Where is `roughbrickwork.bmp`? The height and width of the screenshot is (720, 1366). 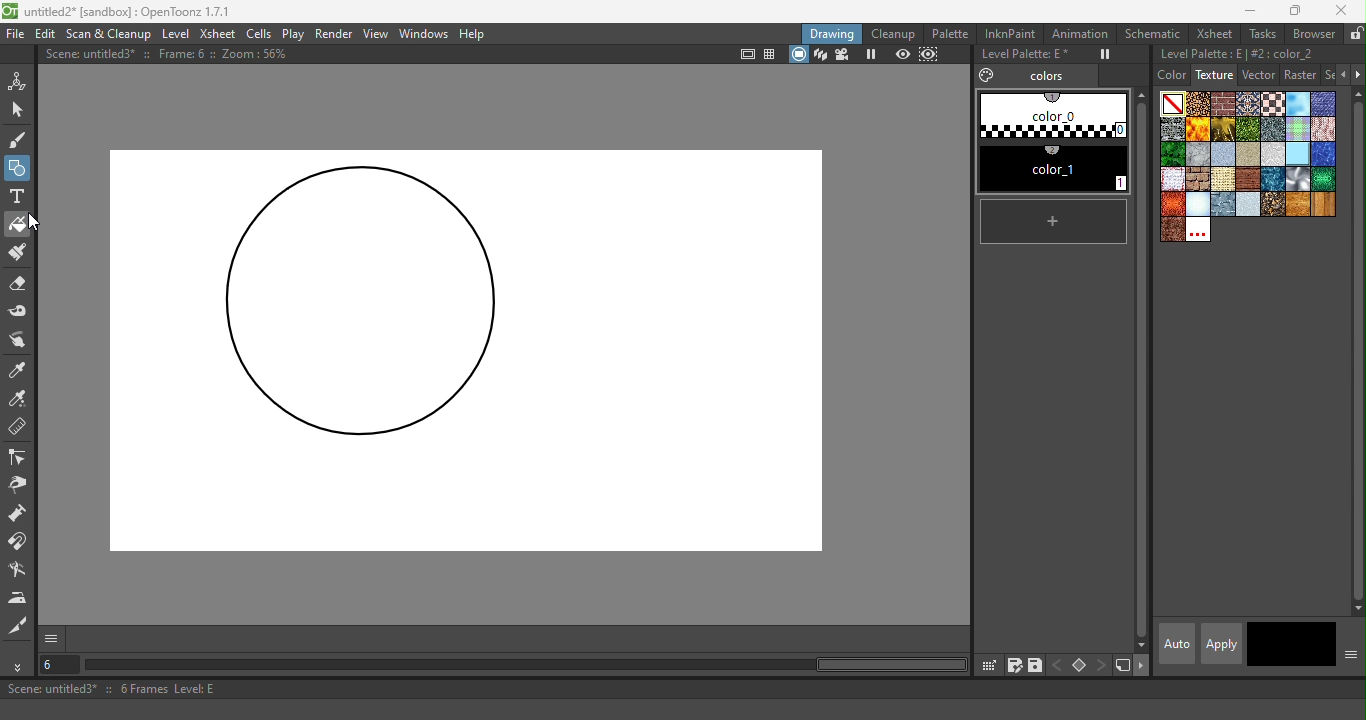
roughbrickwork.bmp is located at coordinates (1199, 180).